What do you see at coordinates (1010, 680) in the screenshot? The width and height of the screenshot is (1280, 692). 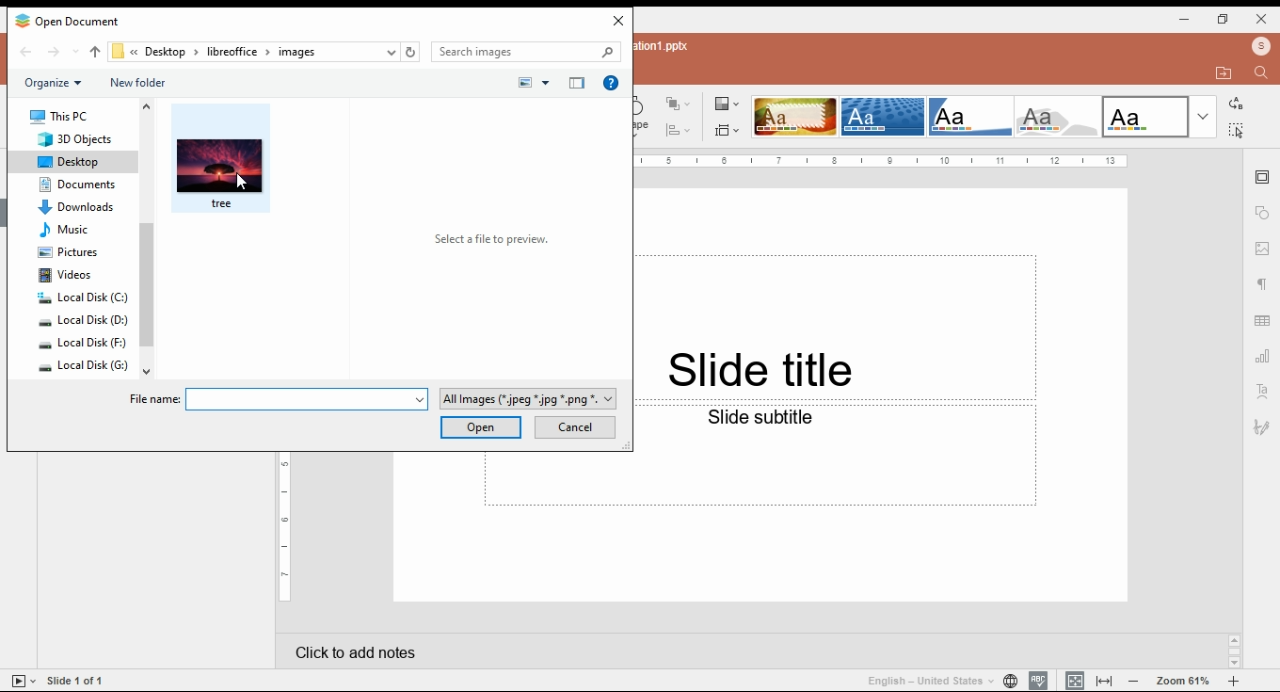 I see `set slide language` at bounding box center [1010, 680].